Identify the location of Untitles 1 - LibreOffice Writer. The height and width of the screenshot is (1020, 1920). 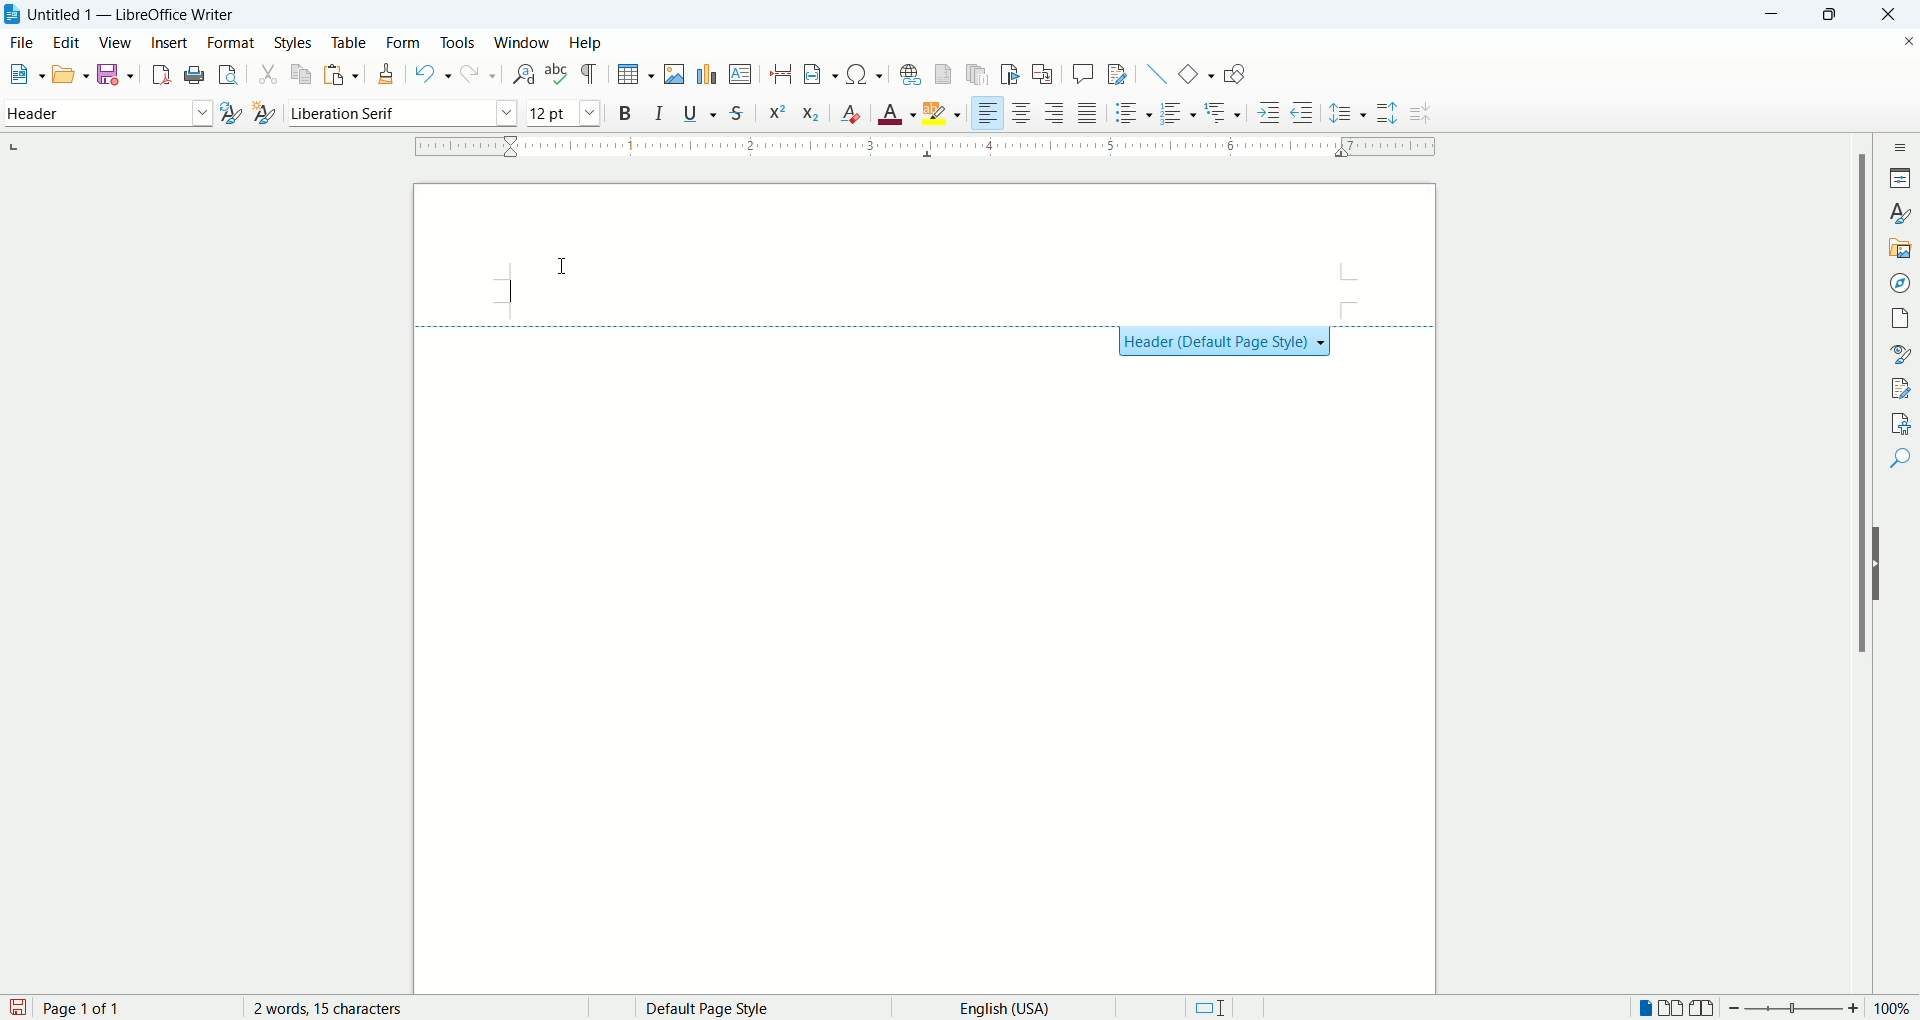
(136, 12).